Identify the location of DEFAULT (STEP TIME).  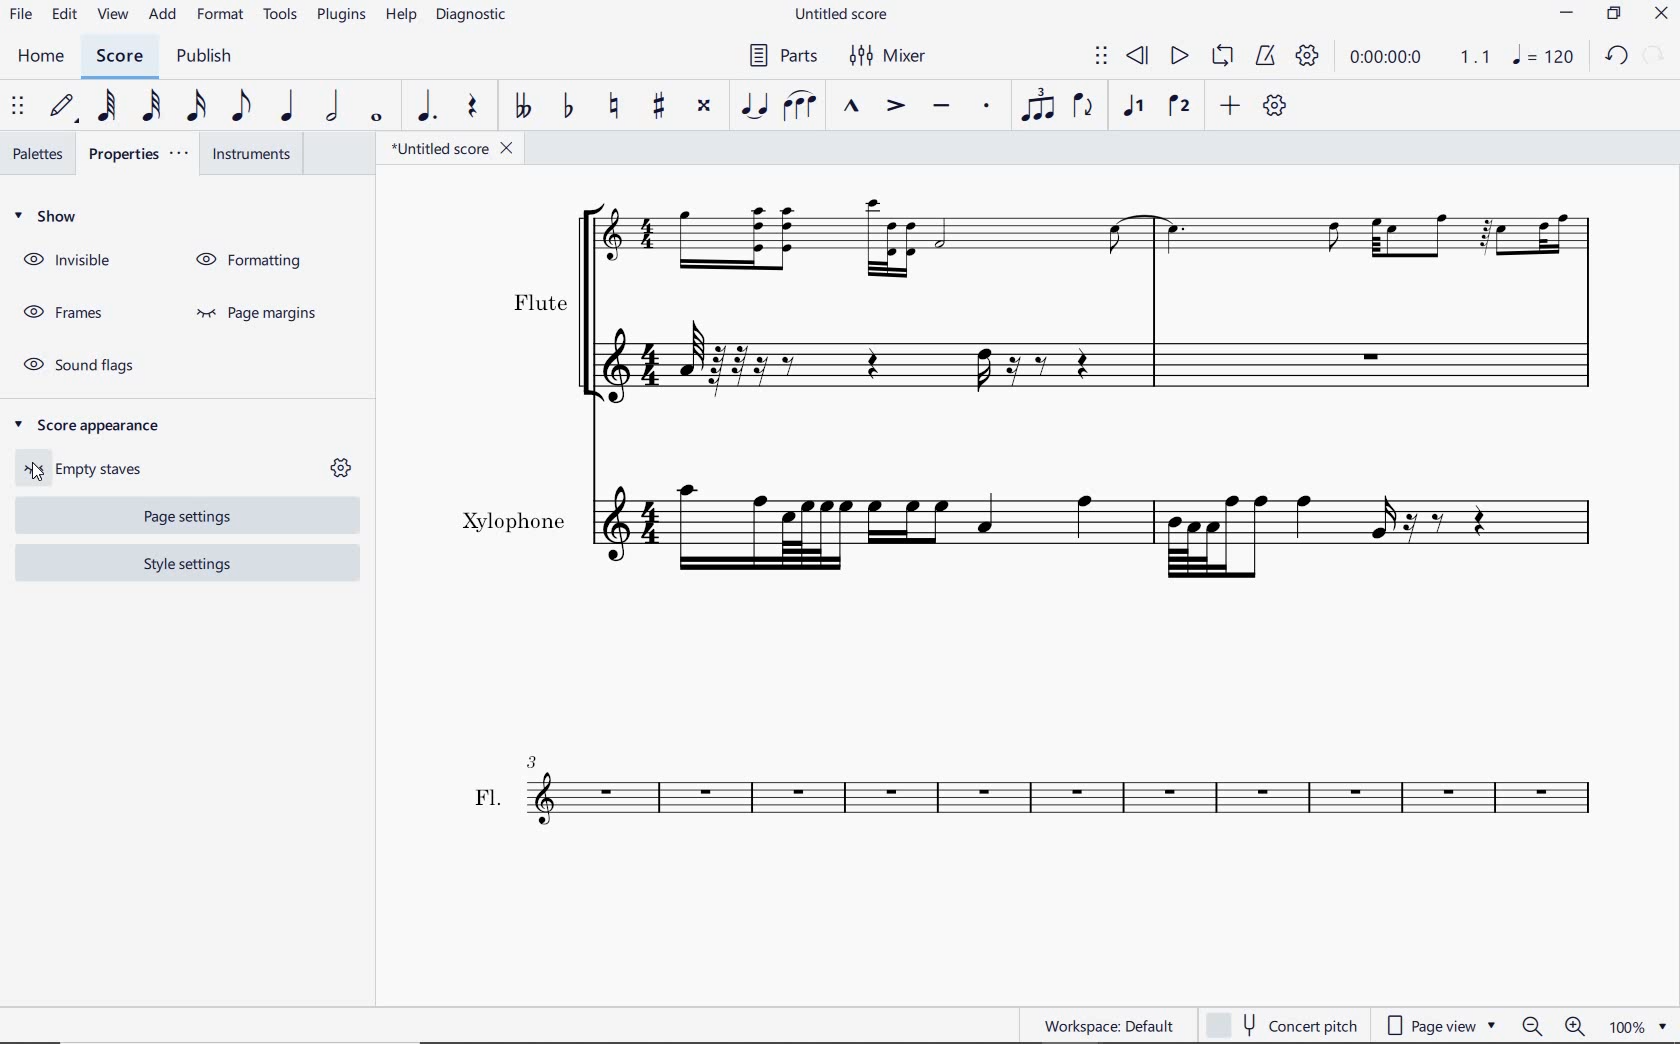
(60, 109).